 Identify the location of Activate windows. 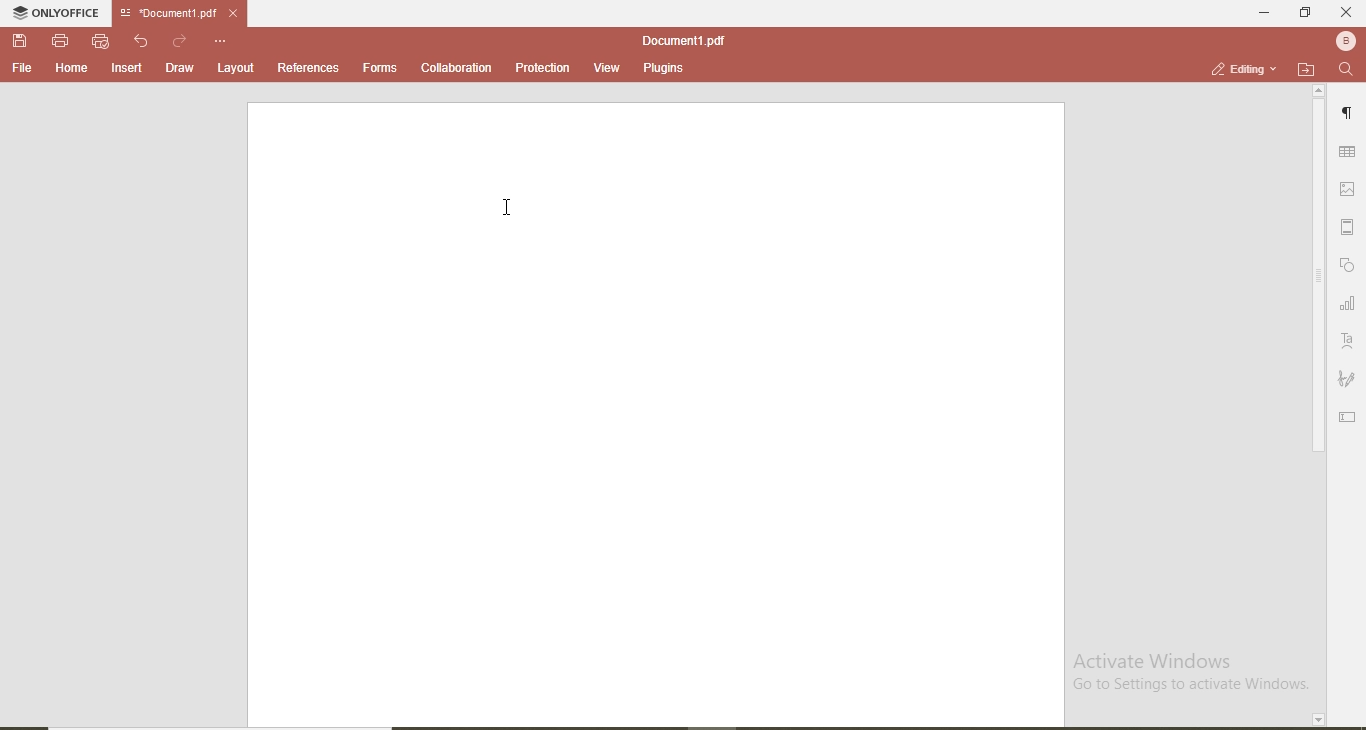
(1195, 671).